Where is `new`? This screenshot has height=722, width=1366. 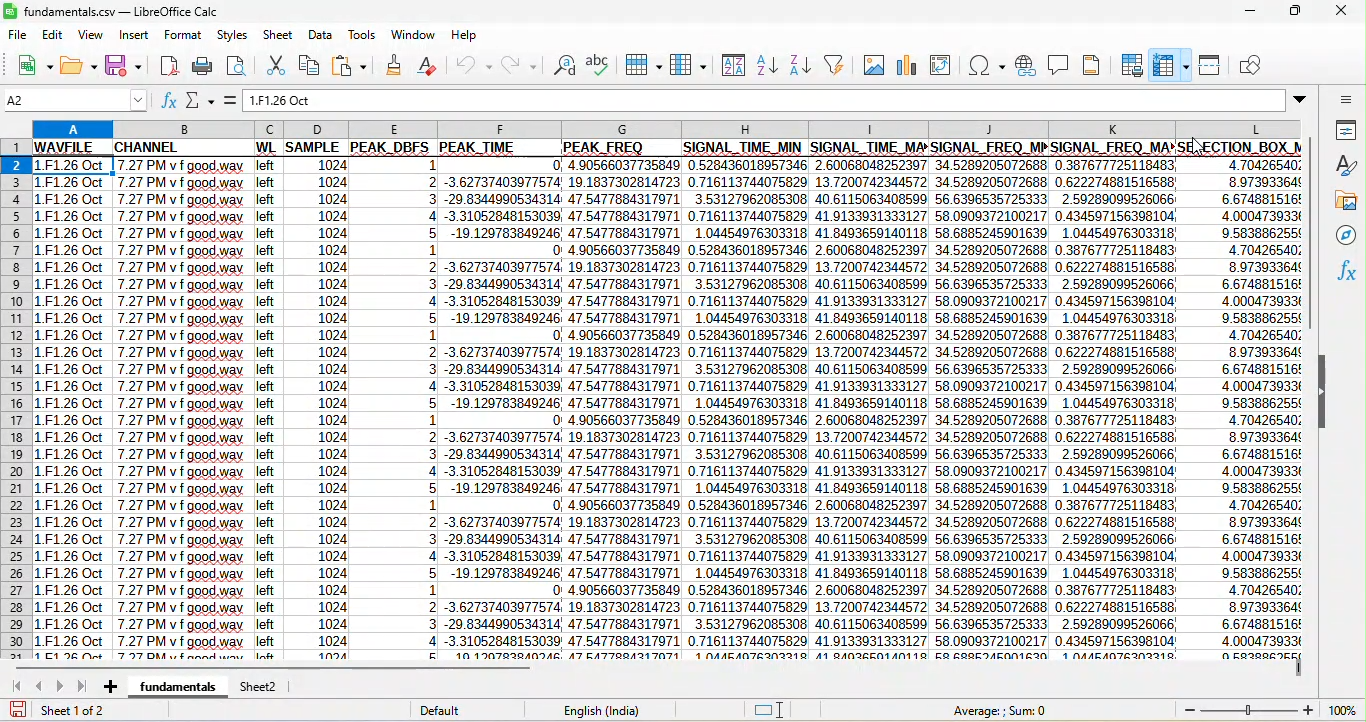 new is located at coordinates (29, 69).